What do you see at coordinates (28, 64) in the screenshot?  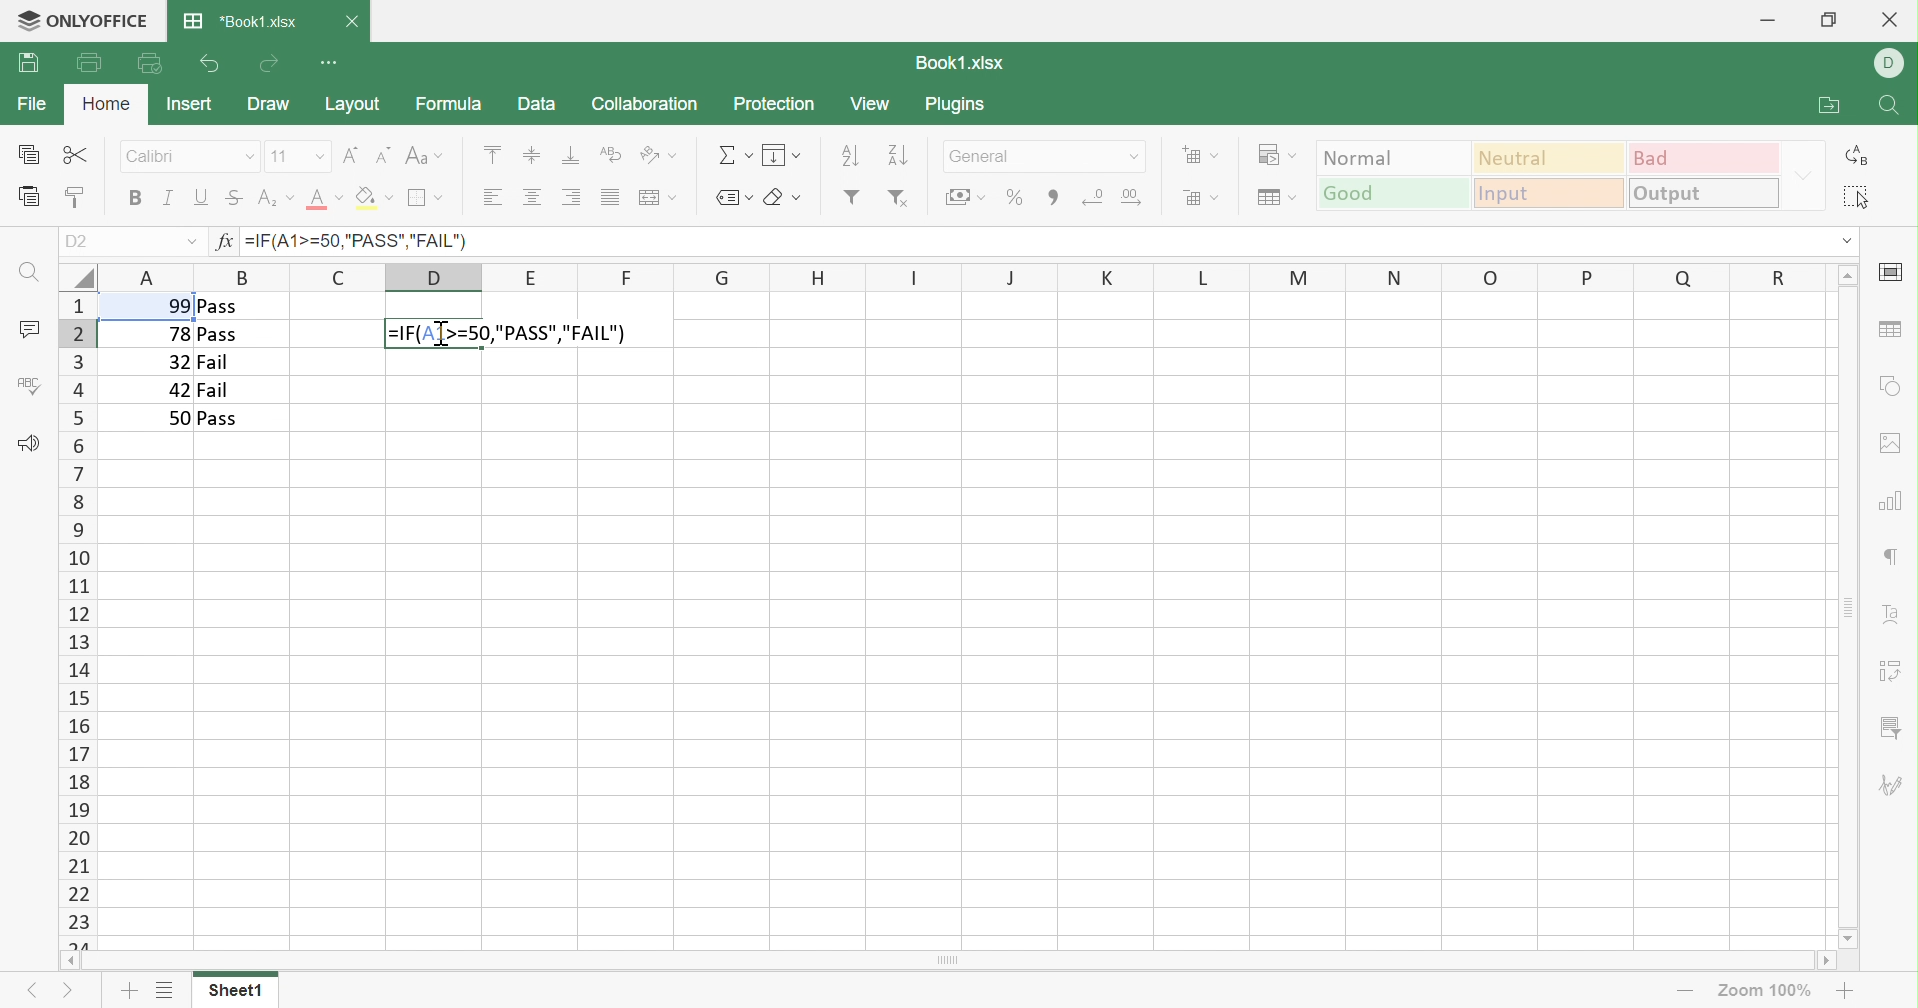 I see `Save` at bounding box center [28, 64].